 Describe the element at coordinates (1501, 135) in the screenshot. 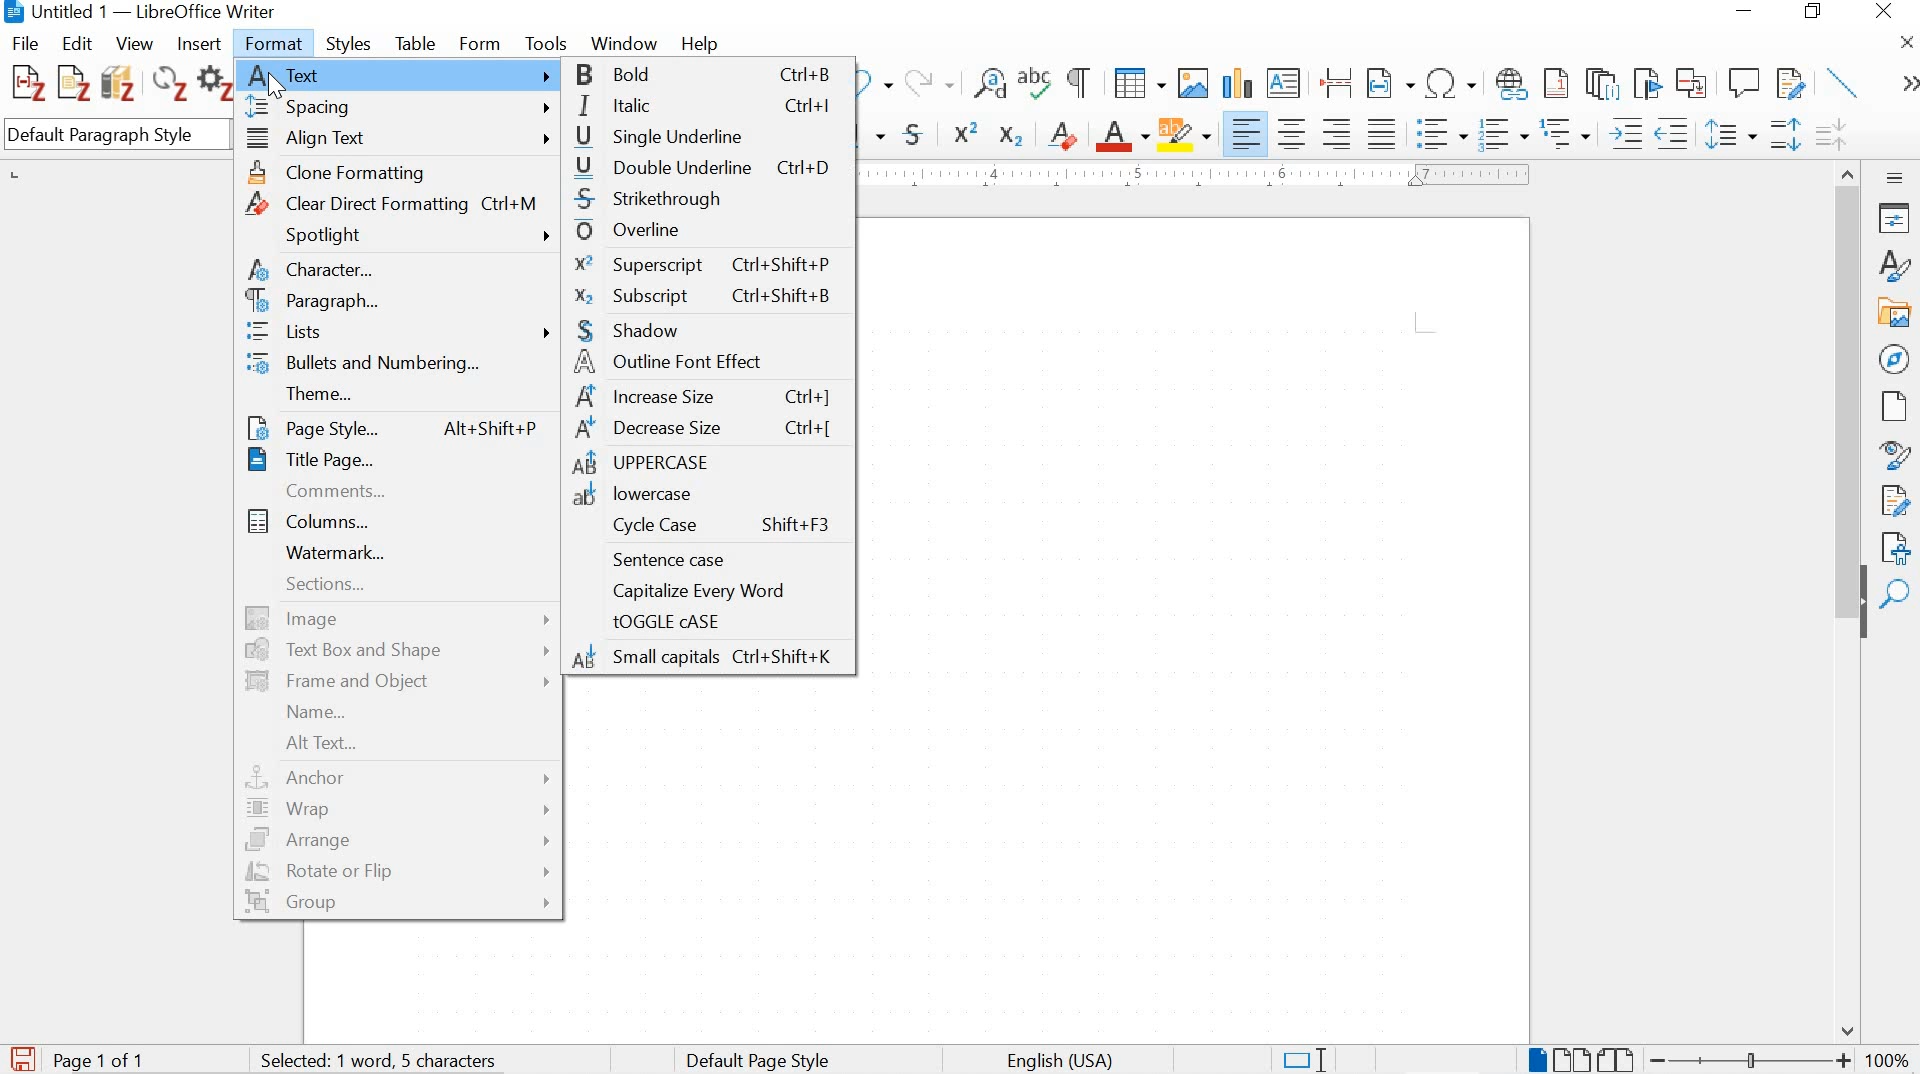

I see `toggle ordered list` at that location.